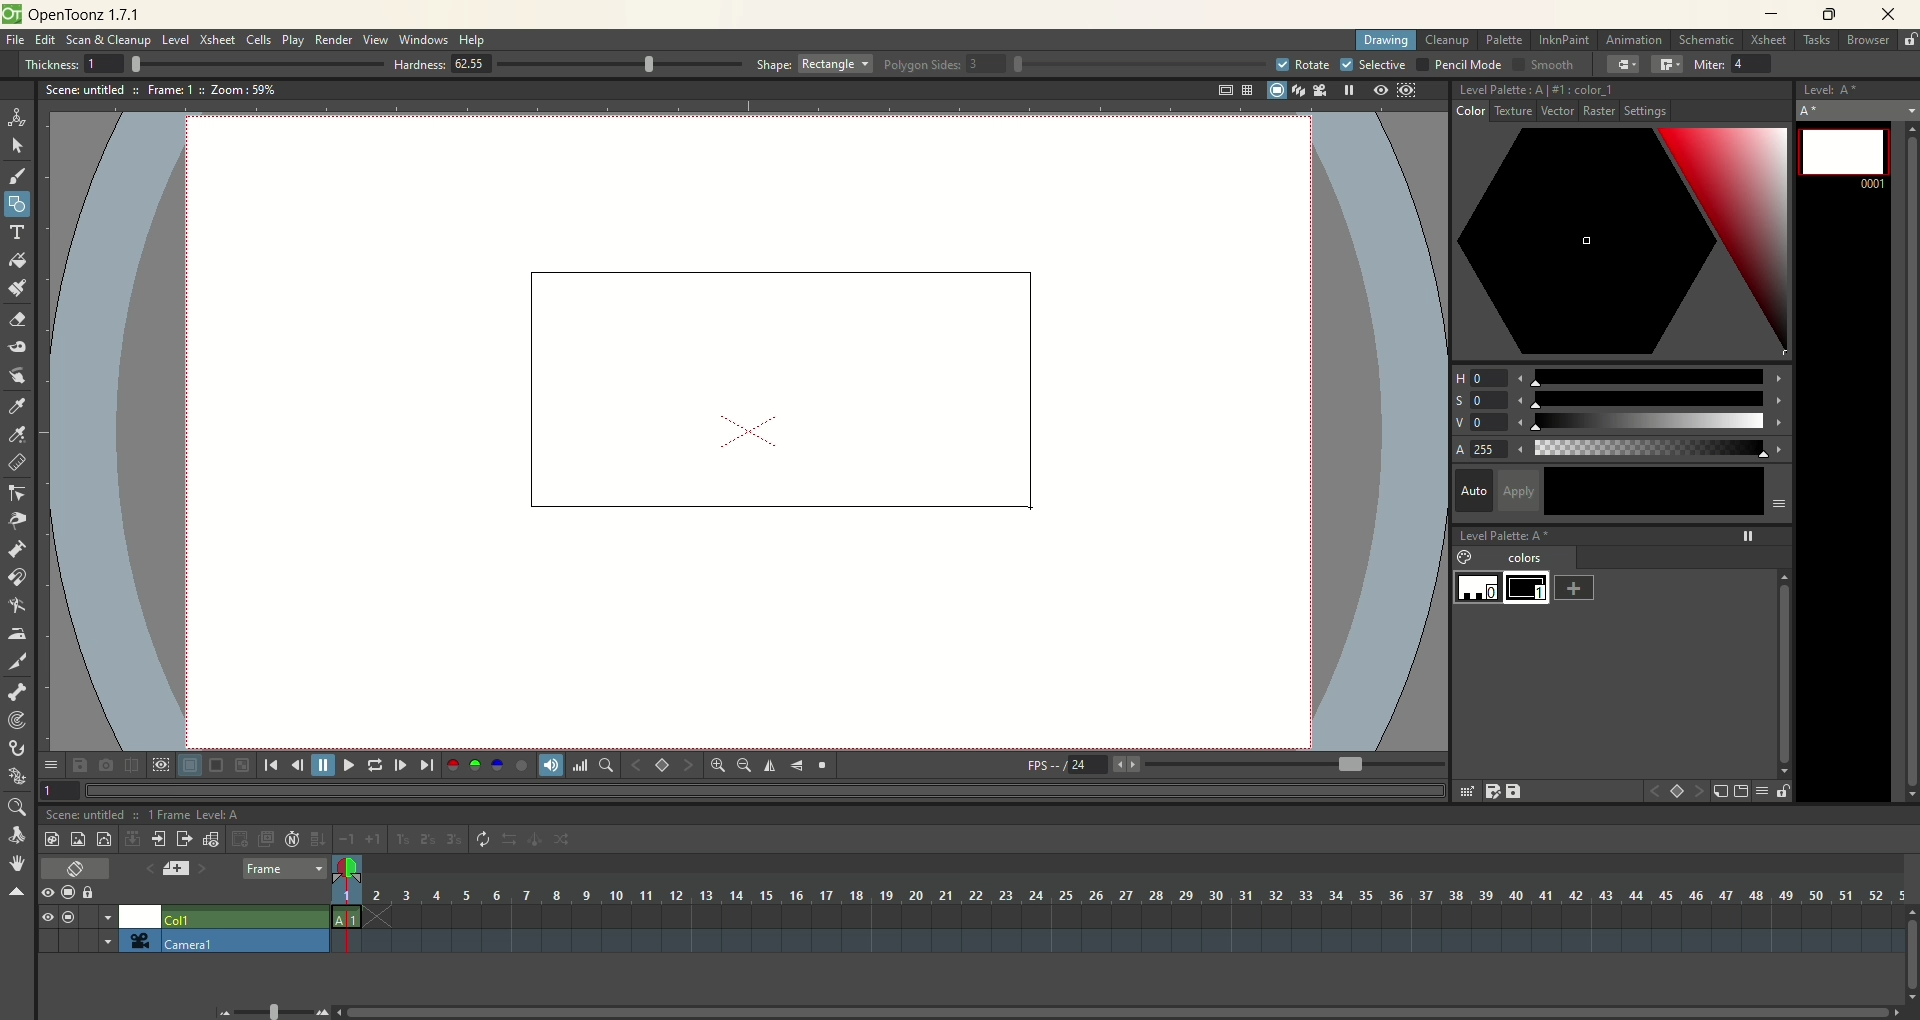  I want to click on browse, so click(1869, 41).